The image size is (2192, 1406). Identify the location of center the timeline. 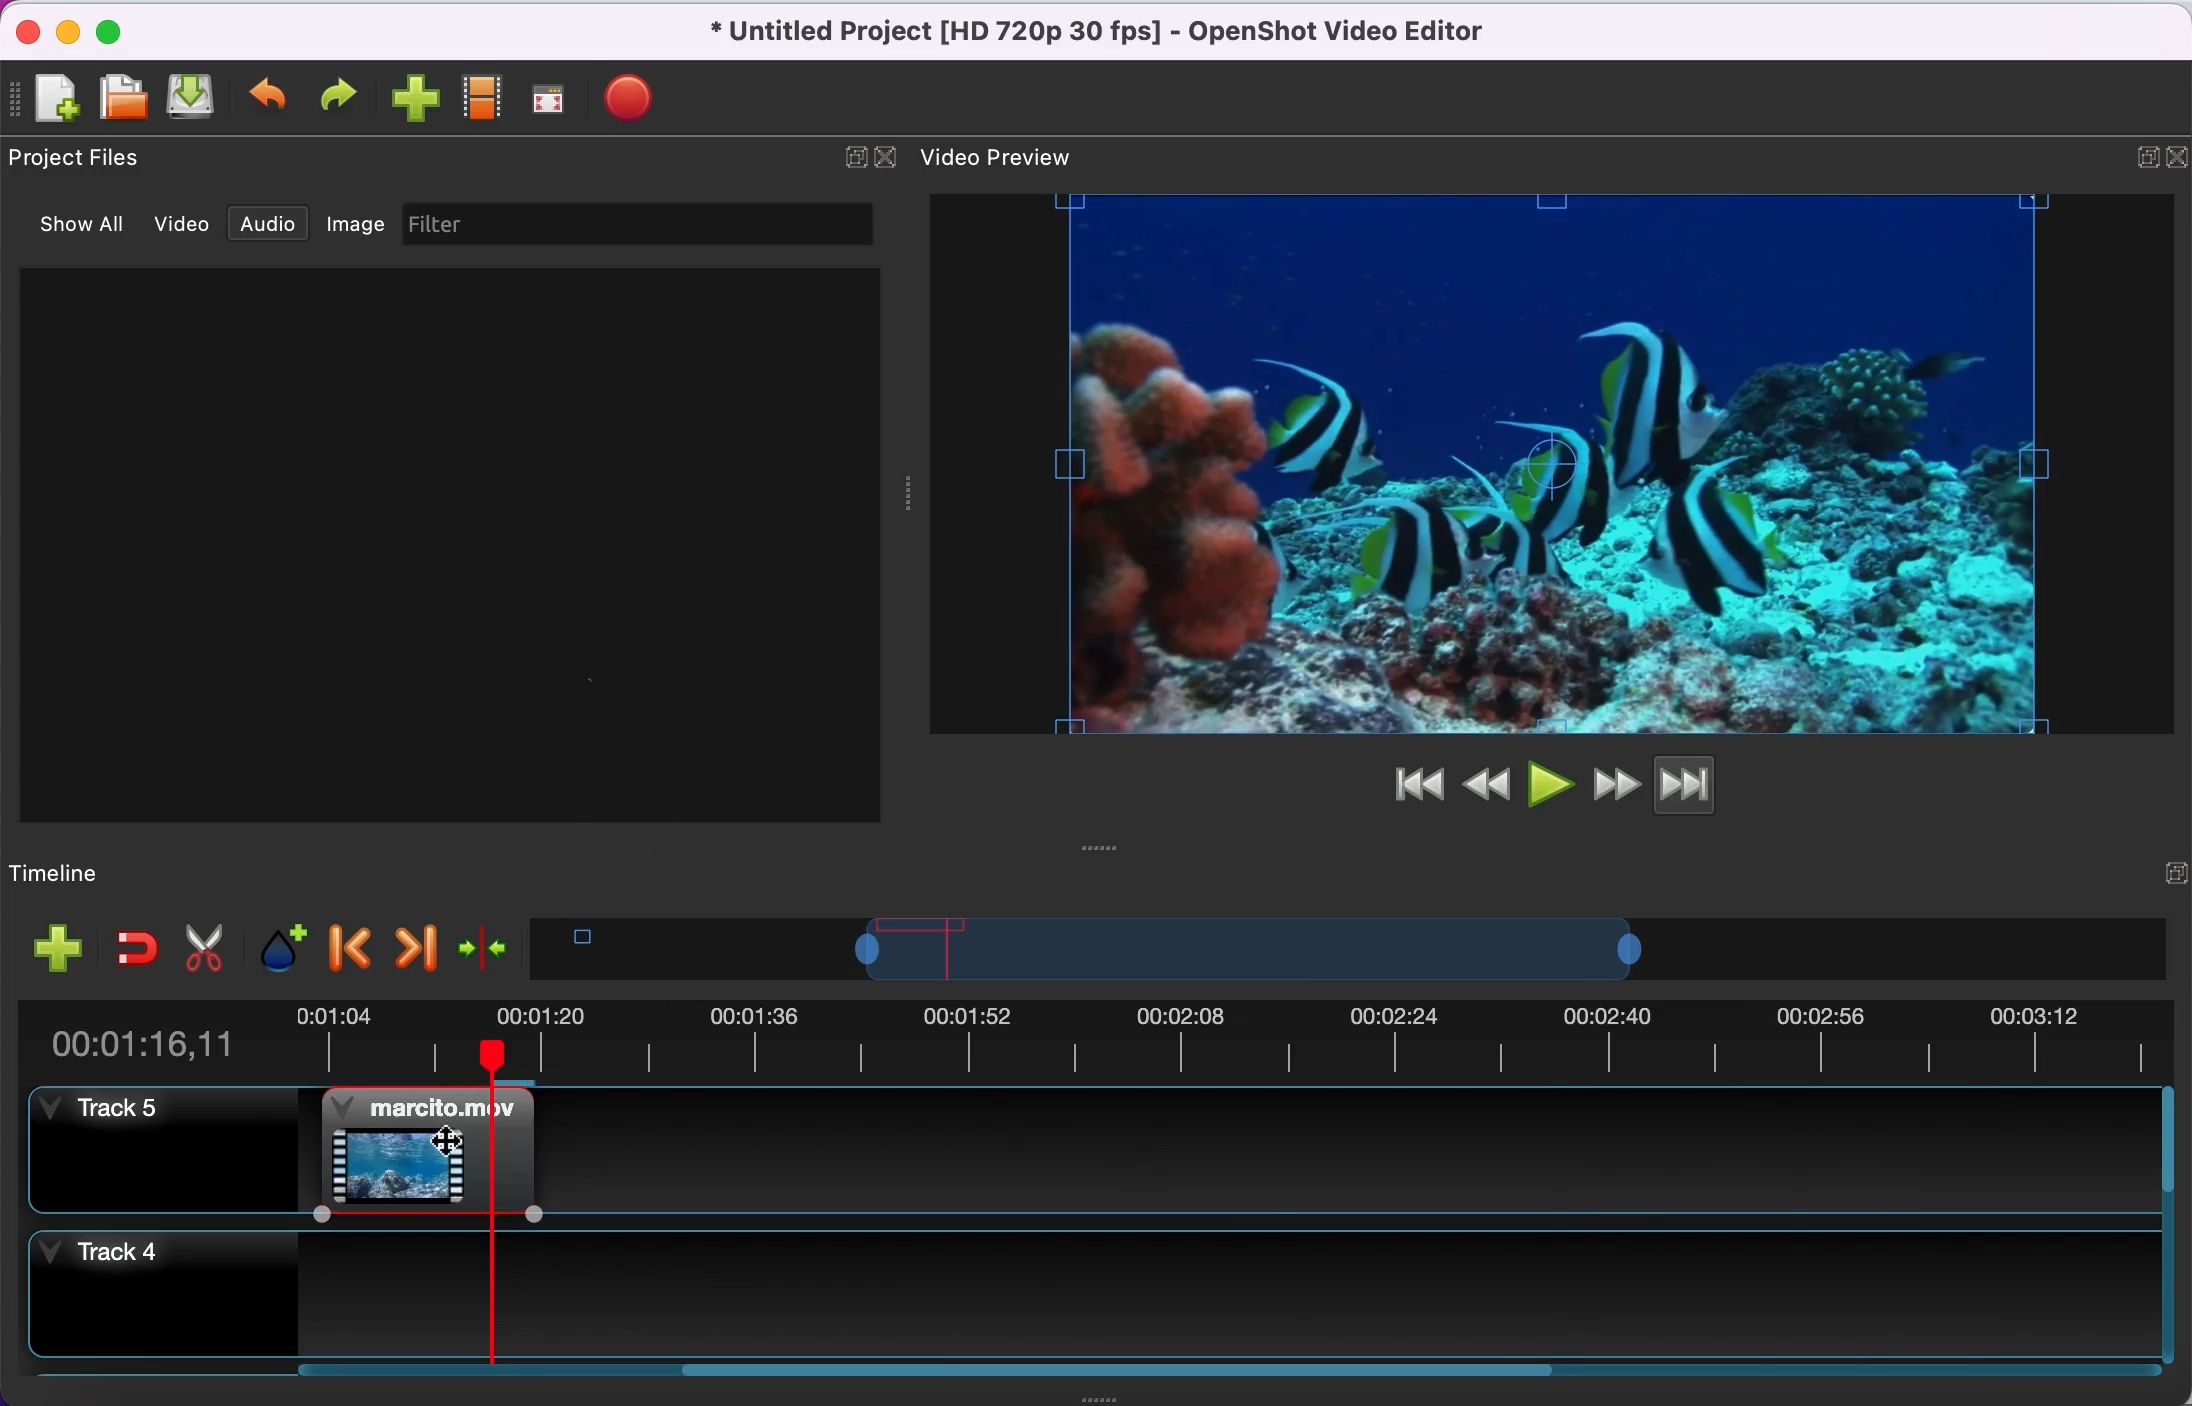
(490, 947).